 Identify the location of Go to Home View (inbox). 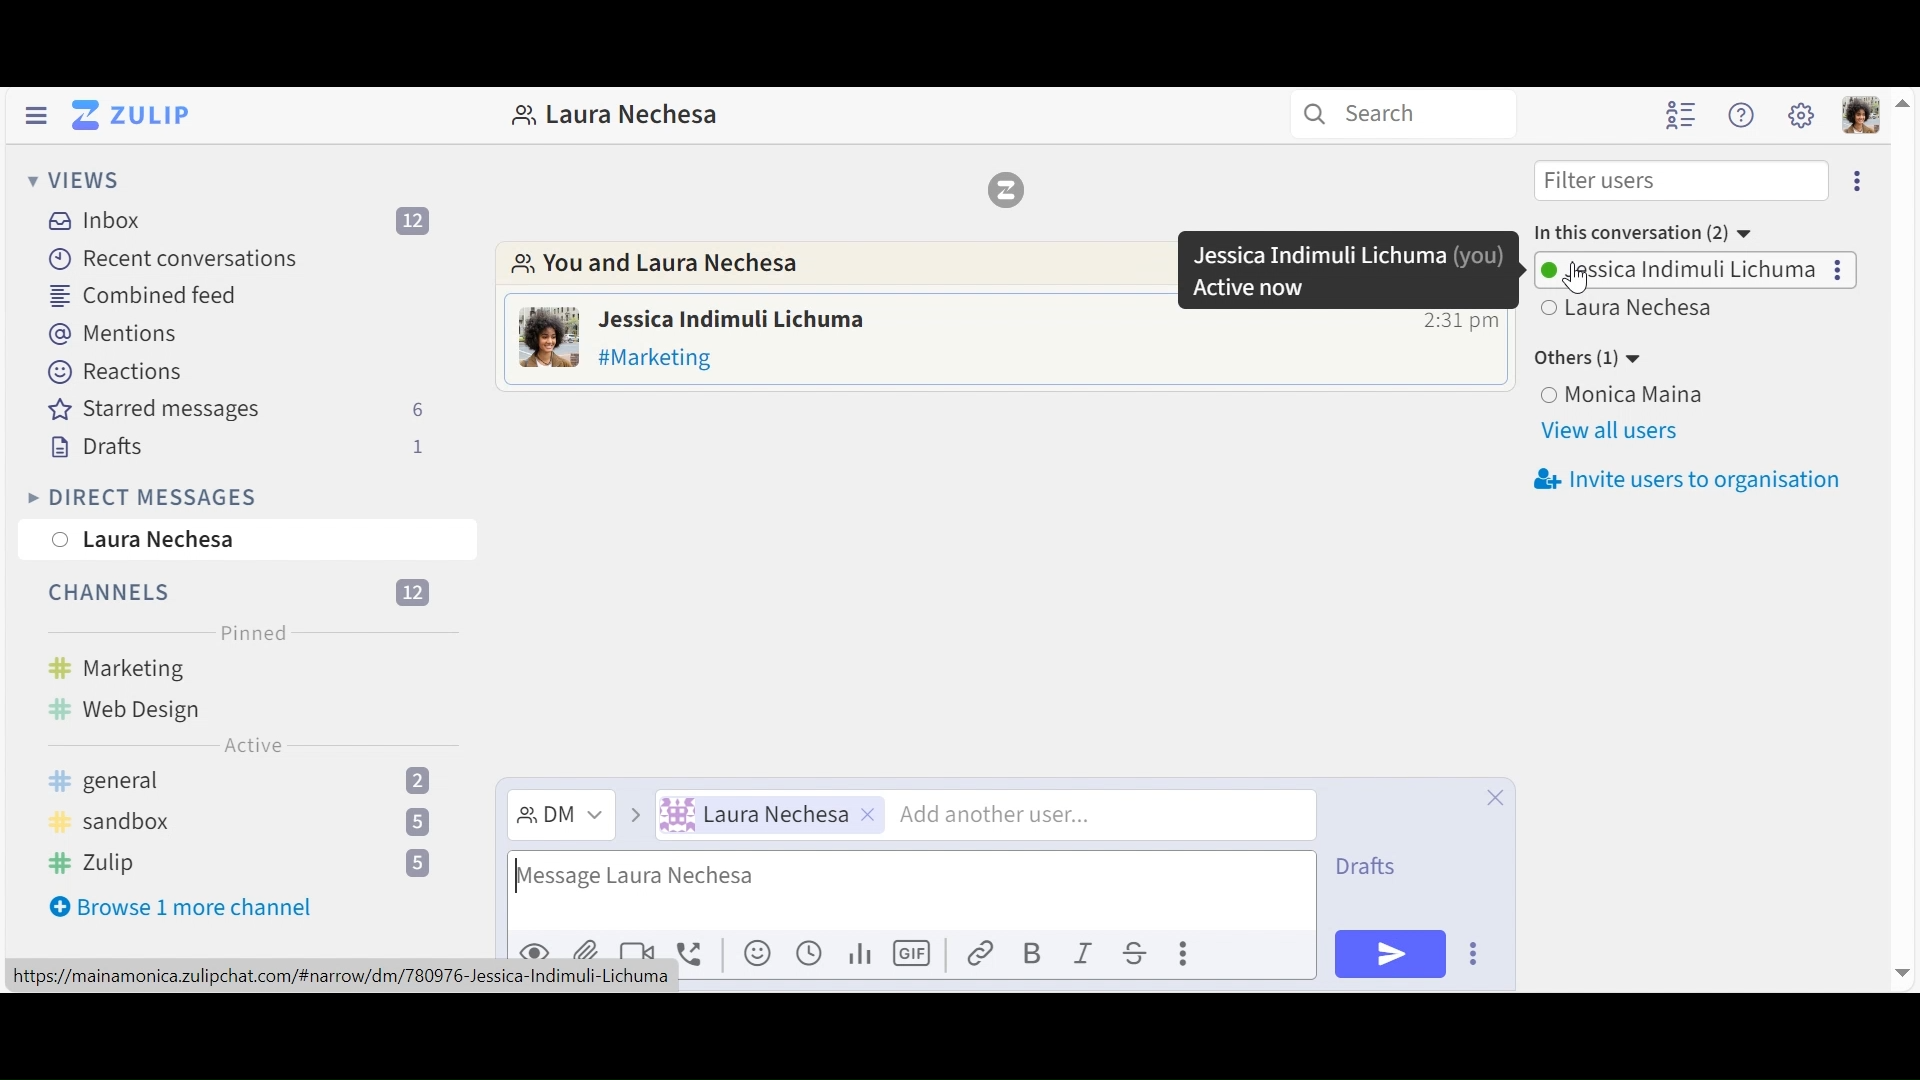
(133, 116).